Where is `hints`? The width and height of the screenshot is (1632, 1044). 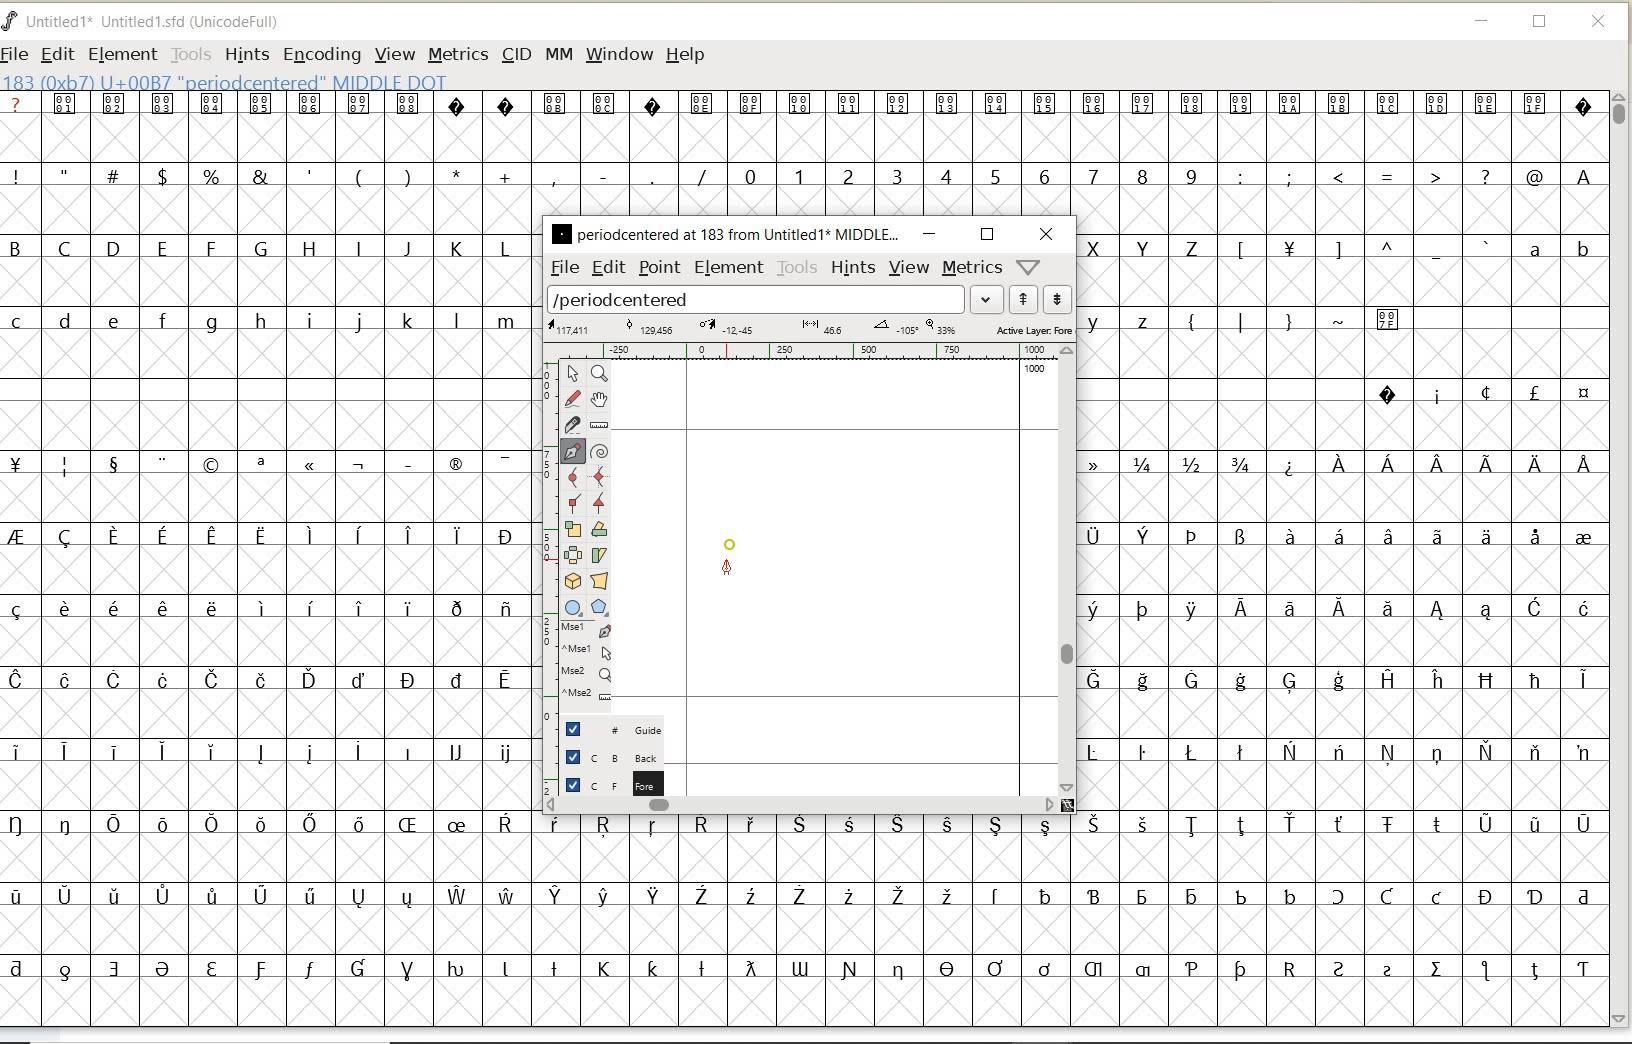 hints is located at coordinates (854, 267).